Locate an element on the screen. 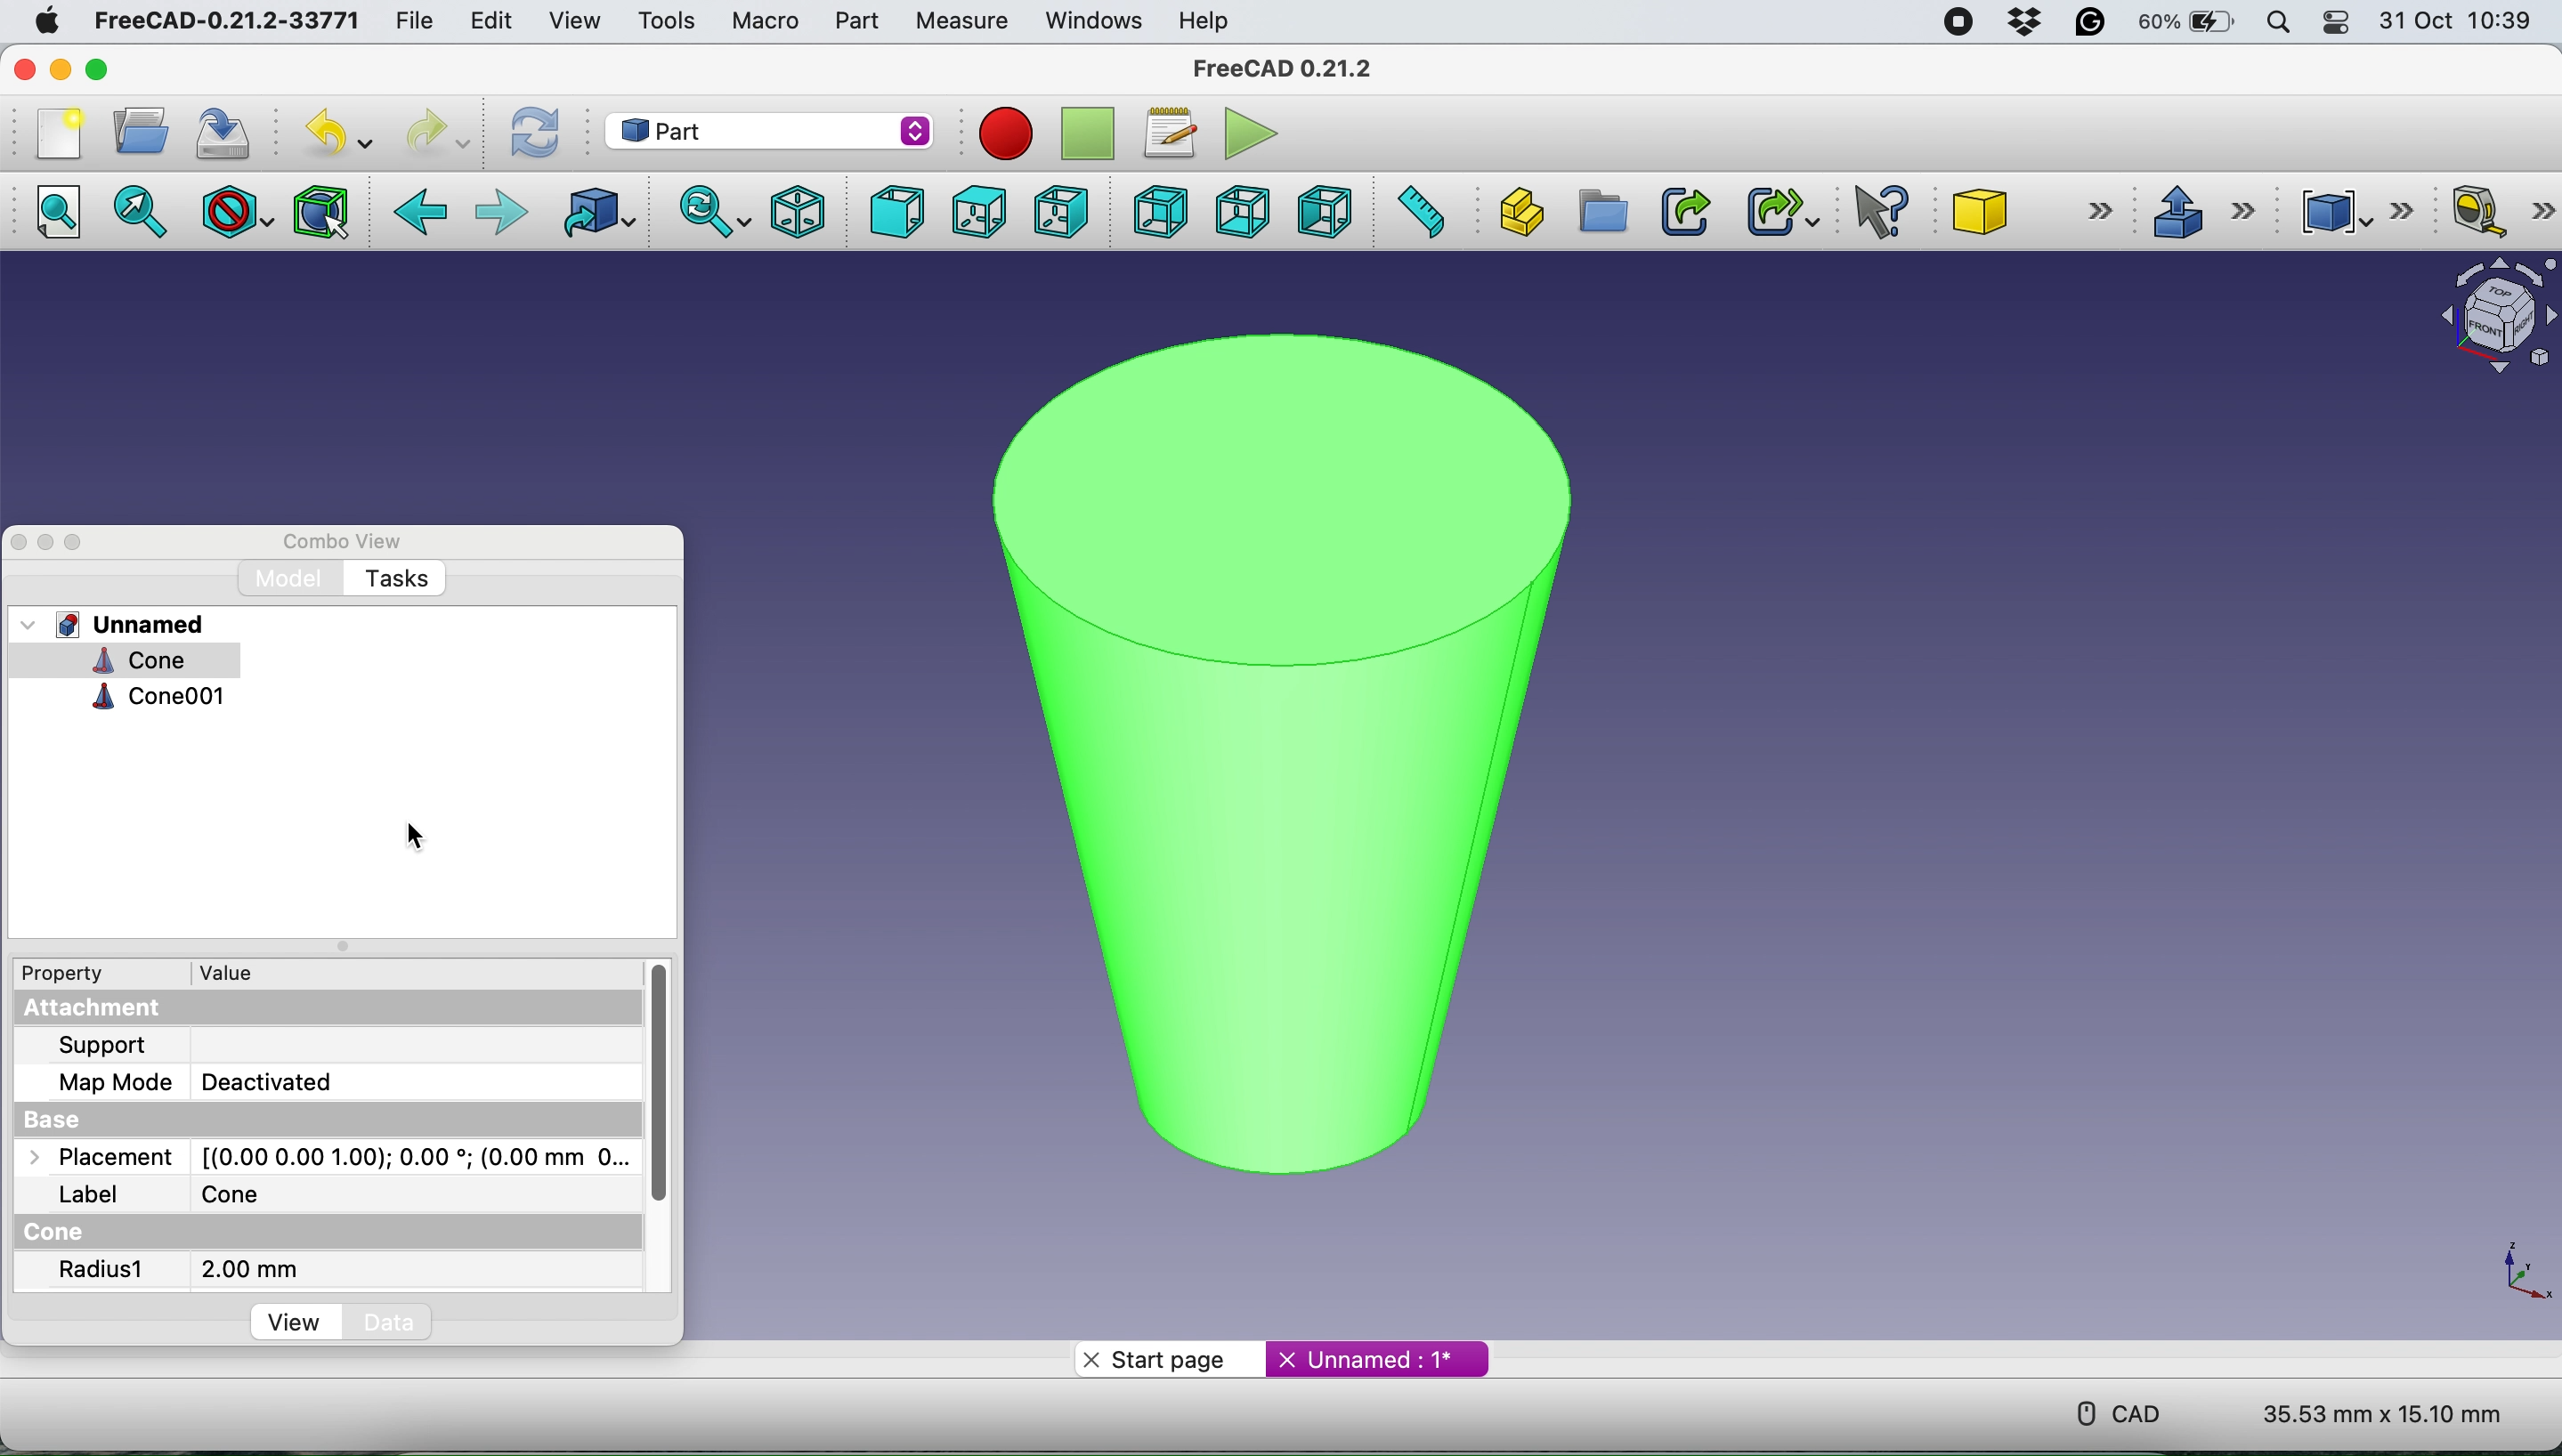  new is located at coordinates (53, 132).